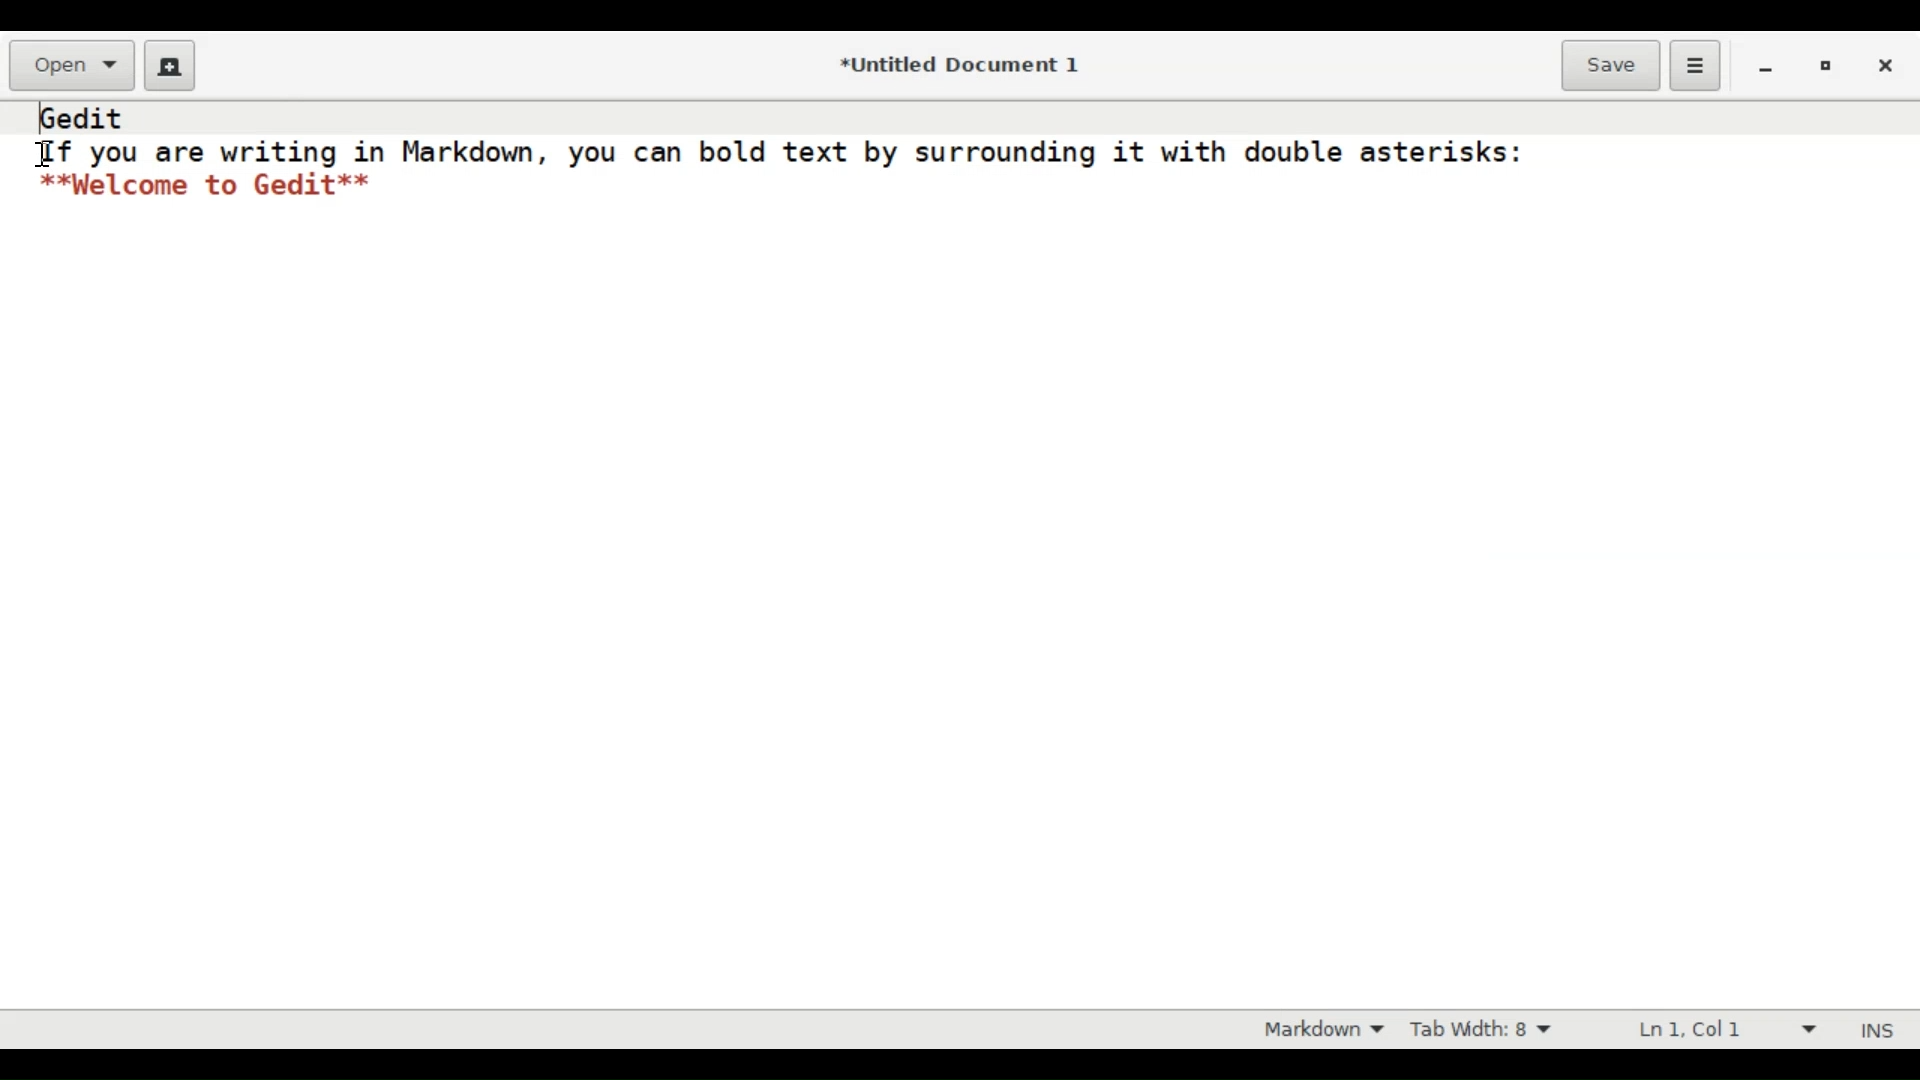 This screenshot has height=1080, width=1920. What do you see at coordinates (166, 64) in the screenshot?
I see `Create a new File` at bounding box center [166, 64].